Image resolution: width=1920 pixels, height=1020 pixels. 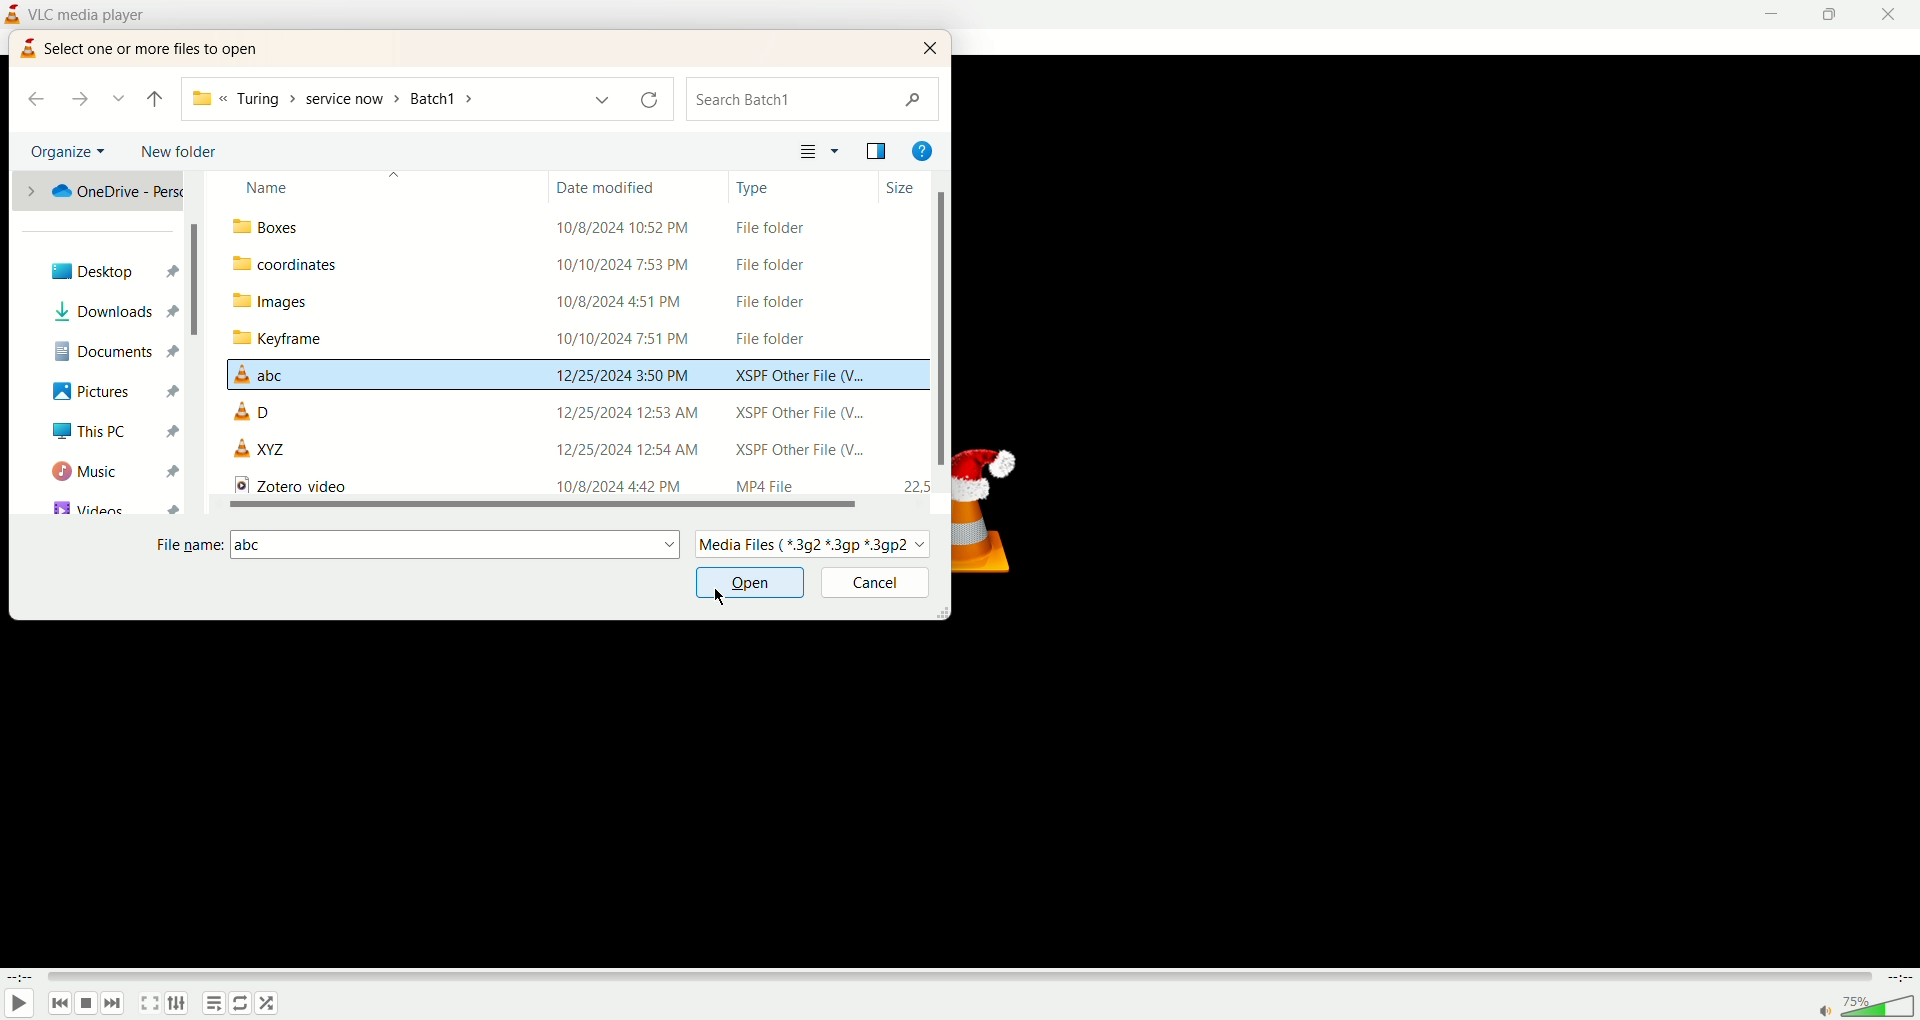 What do you see at coordinates (38, 96) in the screenshot?
I see `back` at bounding box center [38, 96].